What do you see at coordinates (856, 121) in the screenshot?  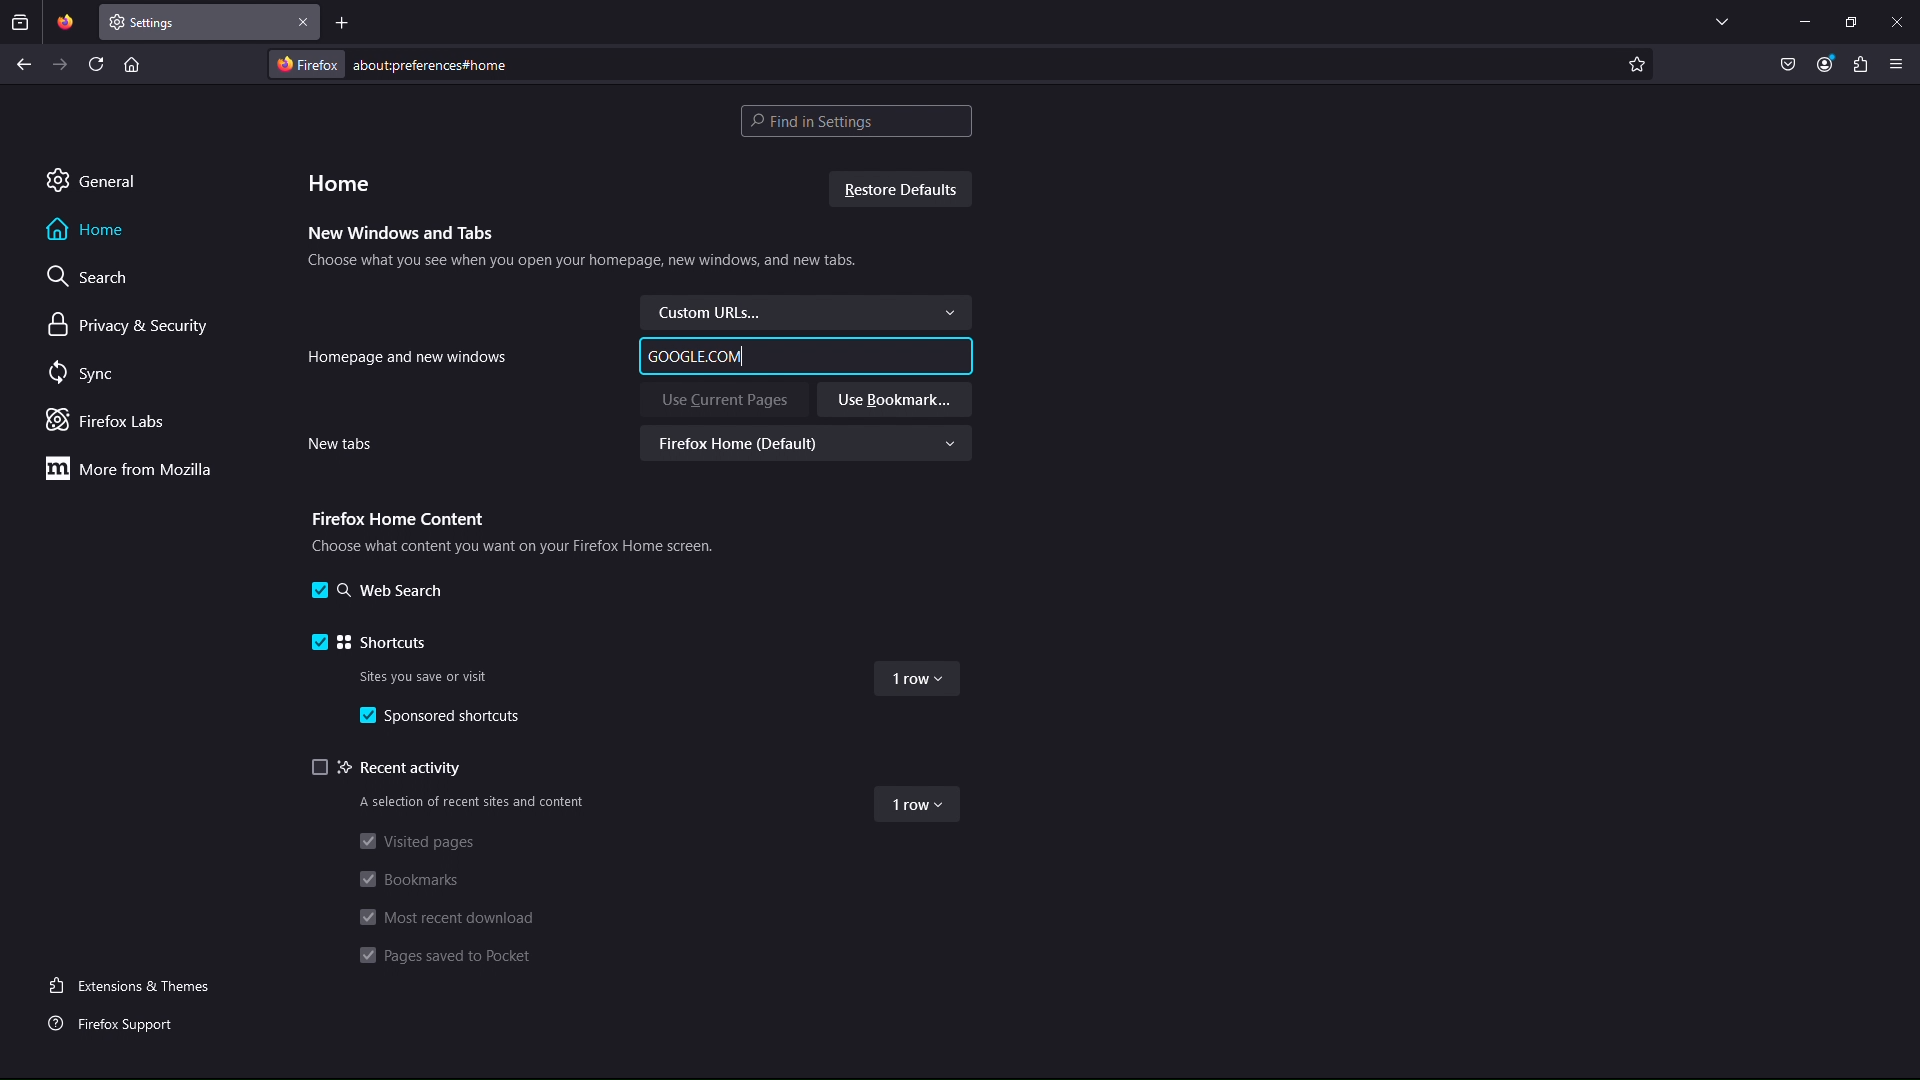 I see `Search bar` at bounding box center [856, 121].